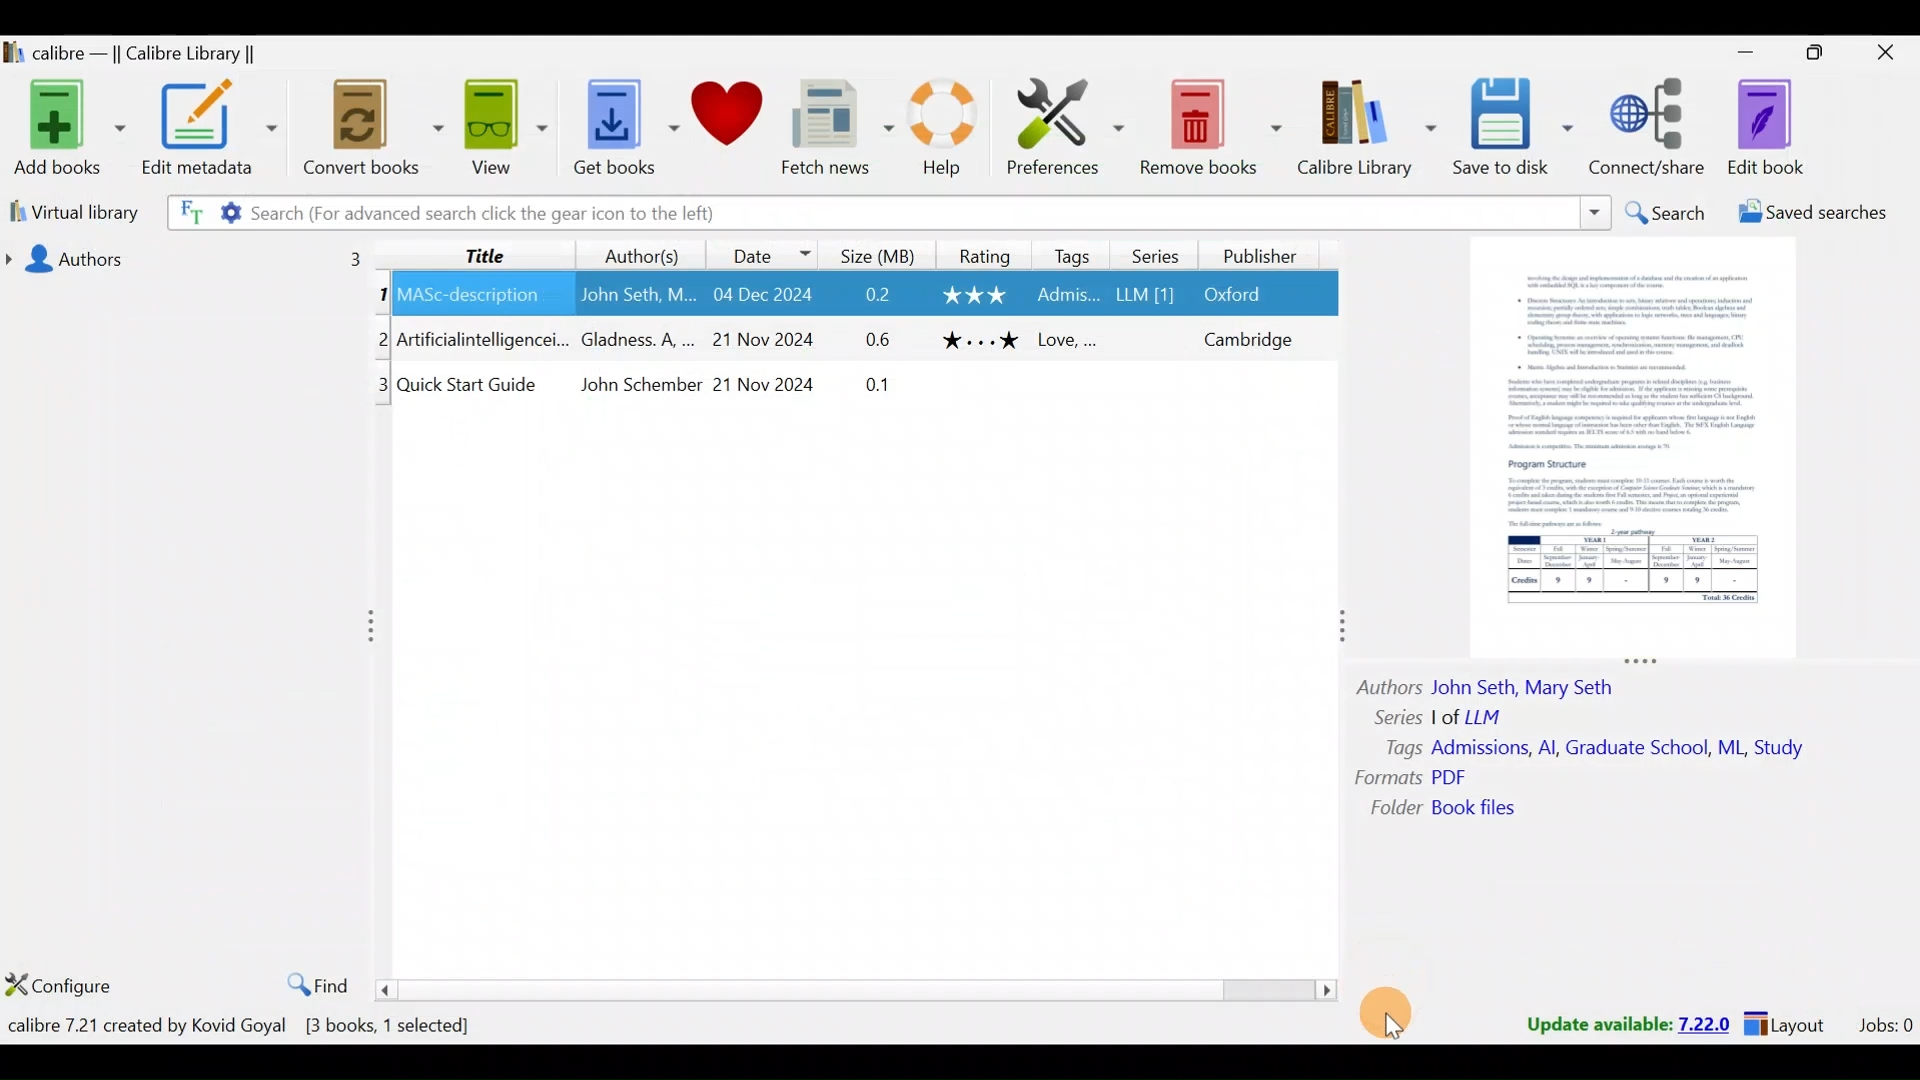 The height and width of the screenshot is (1080, 1920). What do you see at coordinates (1392, 748) in the screenshot?
I see `` at bounding box center [1392, 748].